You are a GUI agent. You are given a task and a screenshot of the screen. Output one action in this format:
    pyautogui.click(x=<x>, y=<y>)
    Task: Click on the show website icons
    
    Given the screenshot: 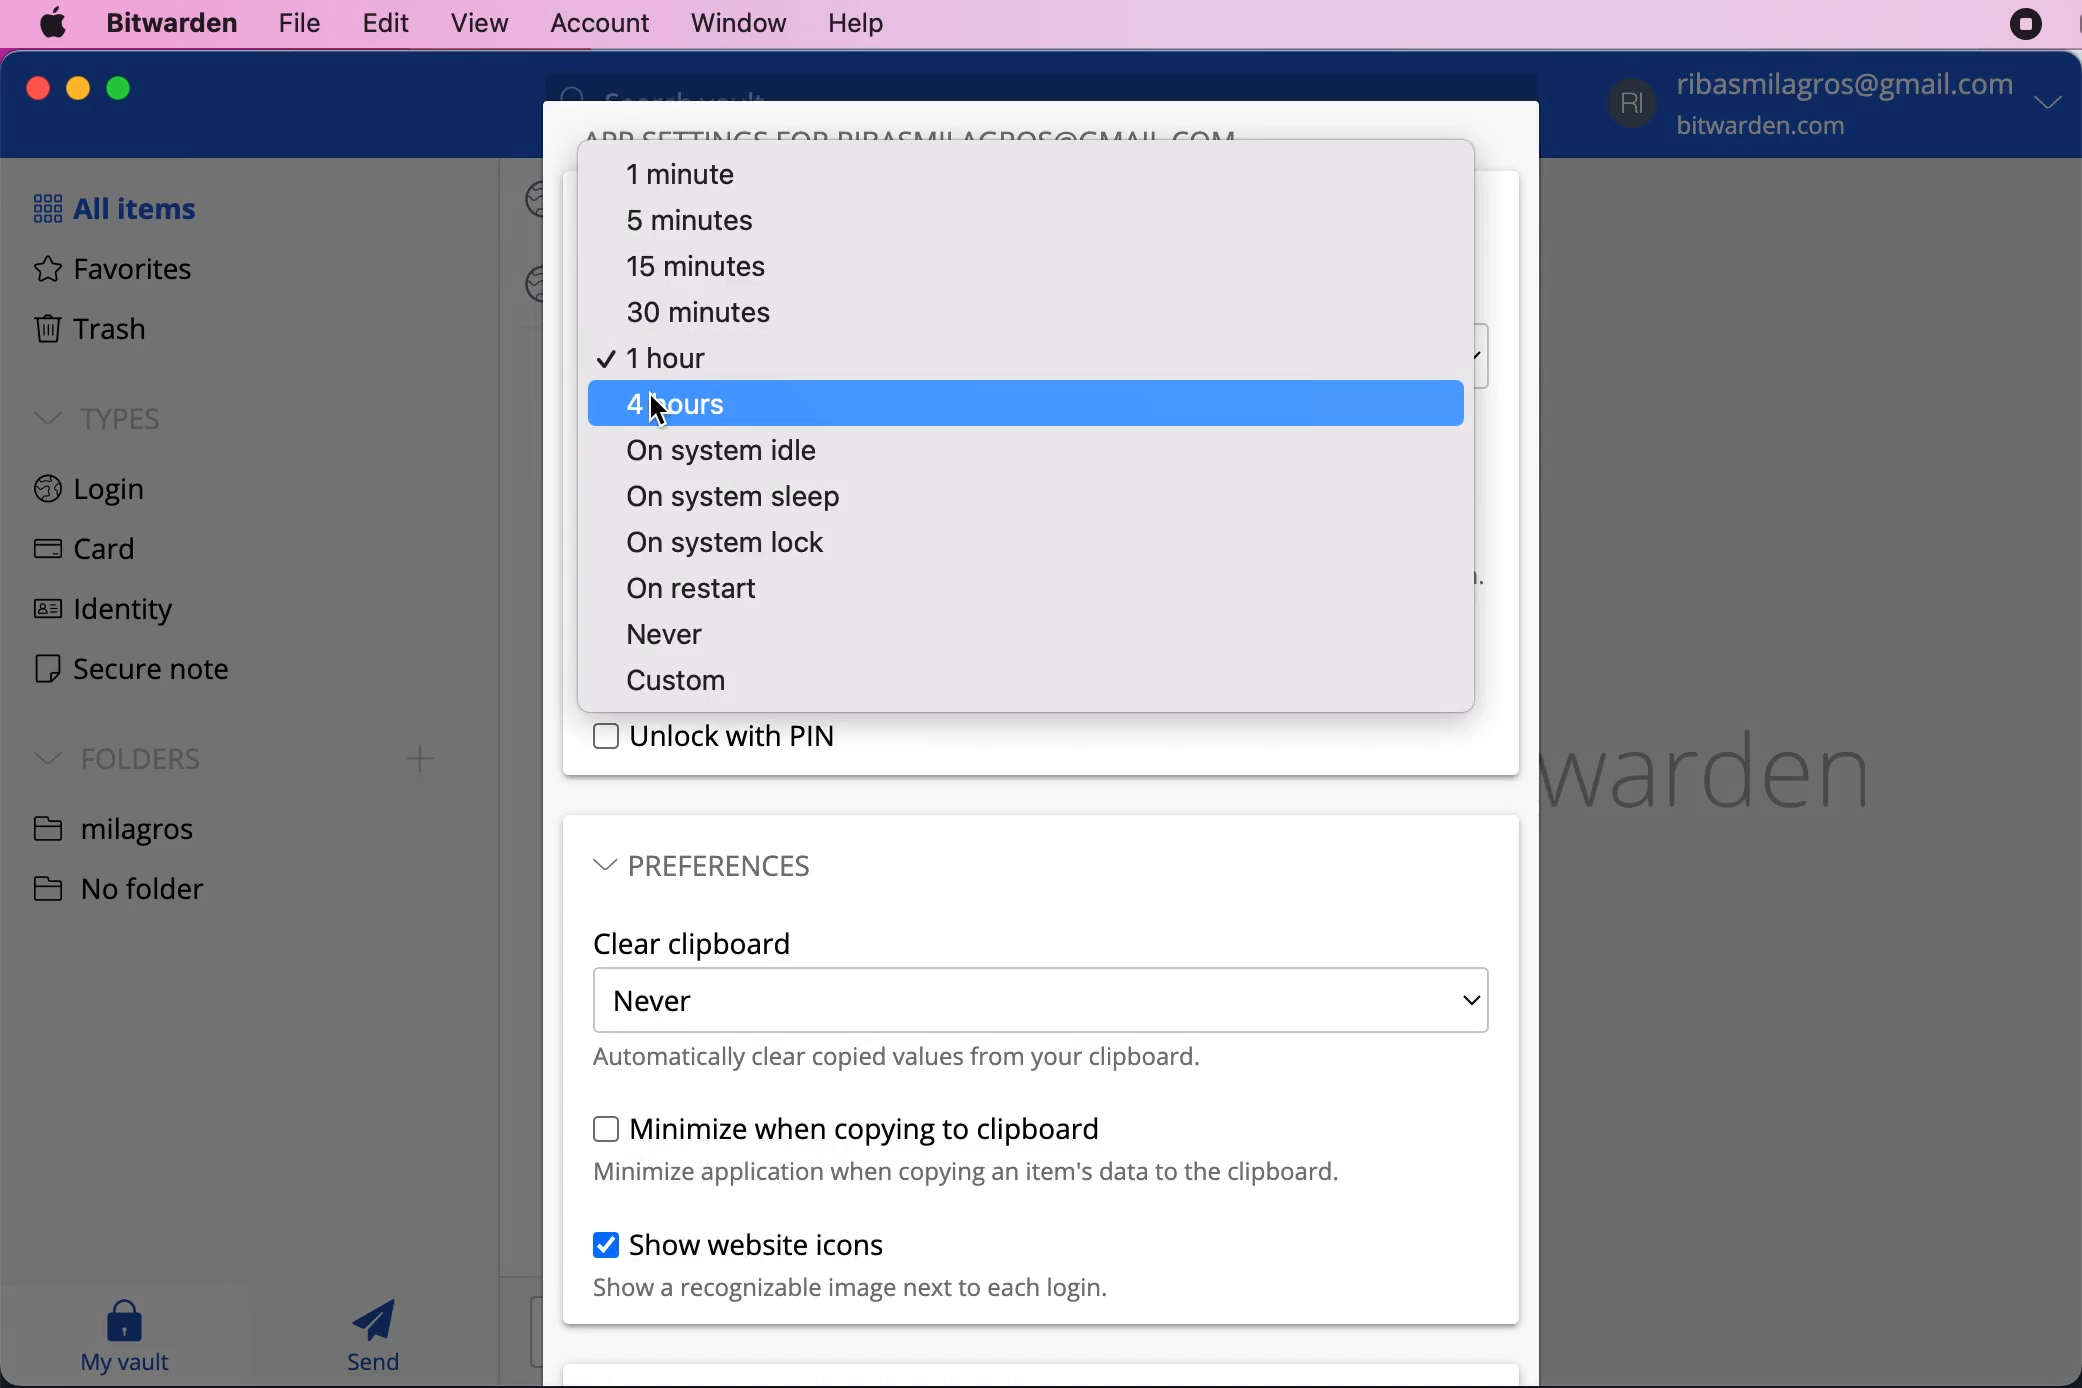 What is the action you would take?
    pyautogui.click(x=850, y=1266)
    